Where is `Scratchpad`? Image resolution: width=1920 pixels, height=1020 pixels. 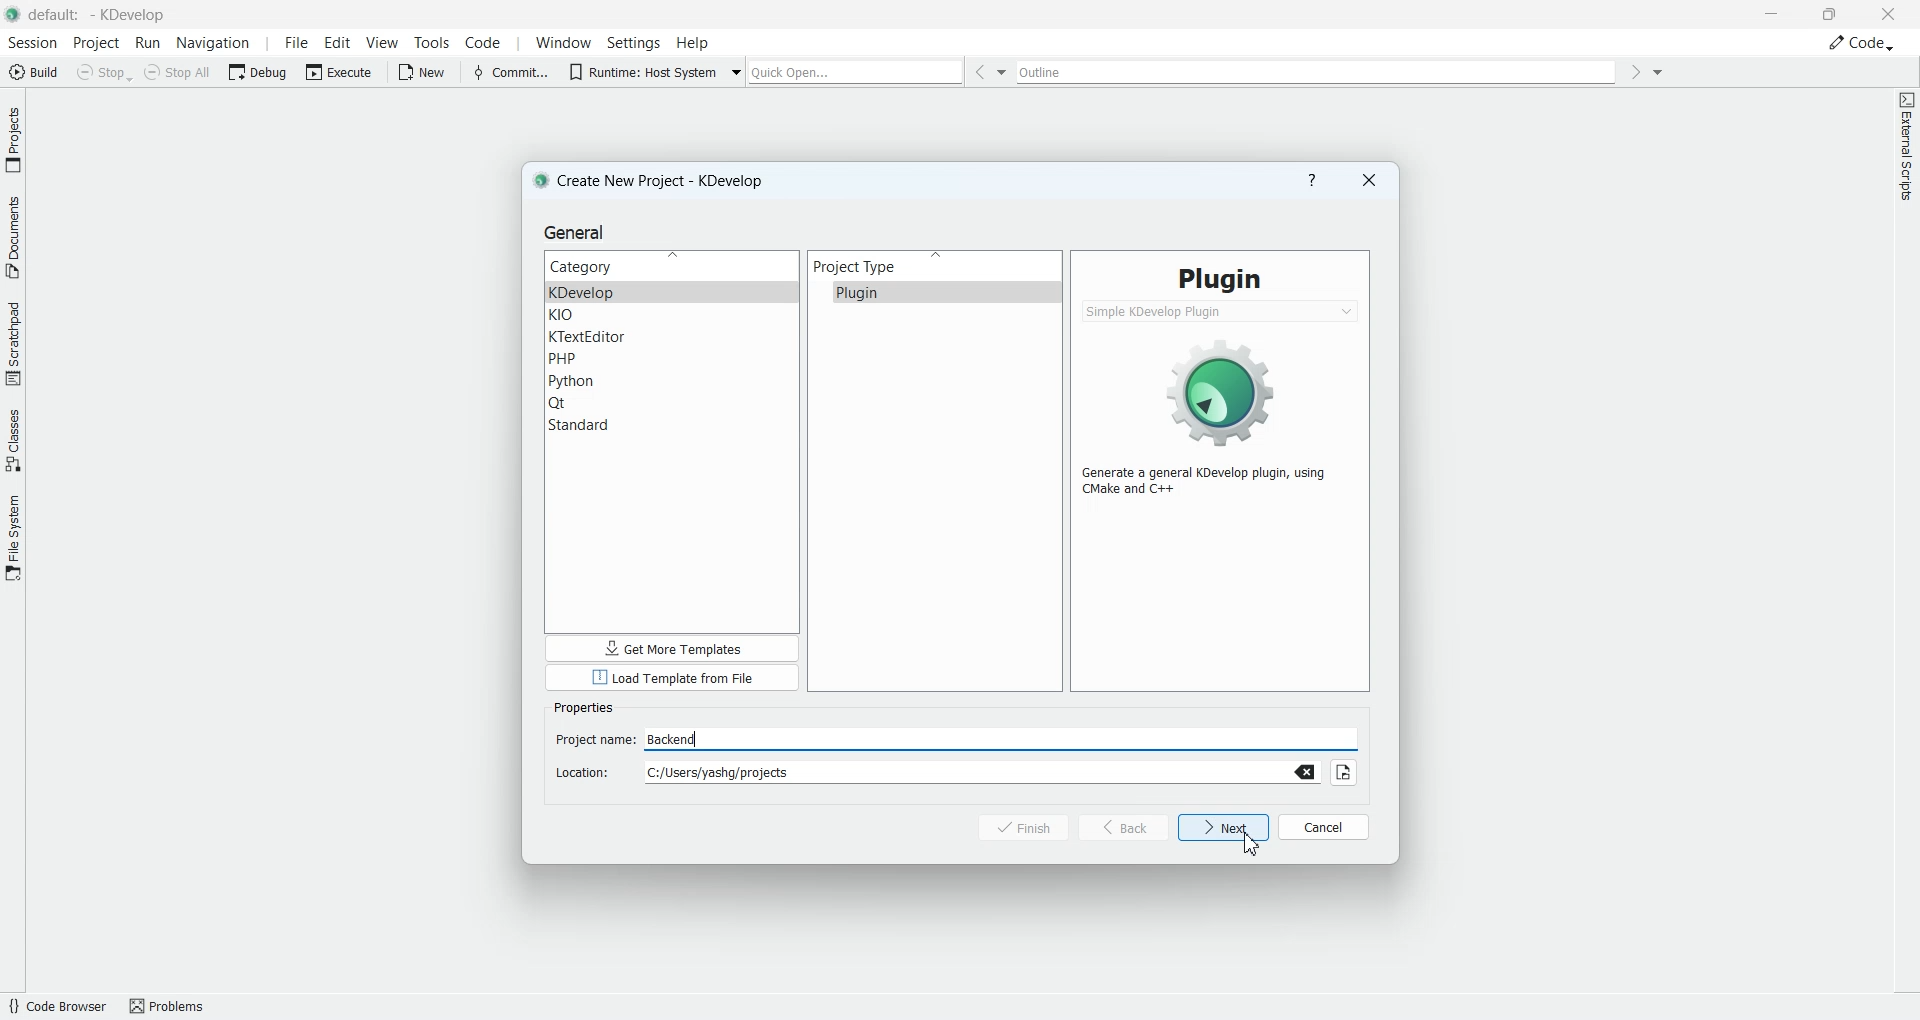
Scratchpad is located at coordinates (13, 342).